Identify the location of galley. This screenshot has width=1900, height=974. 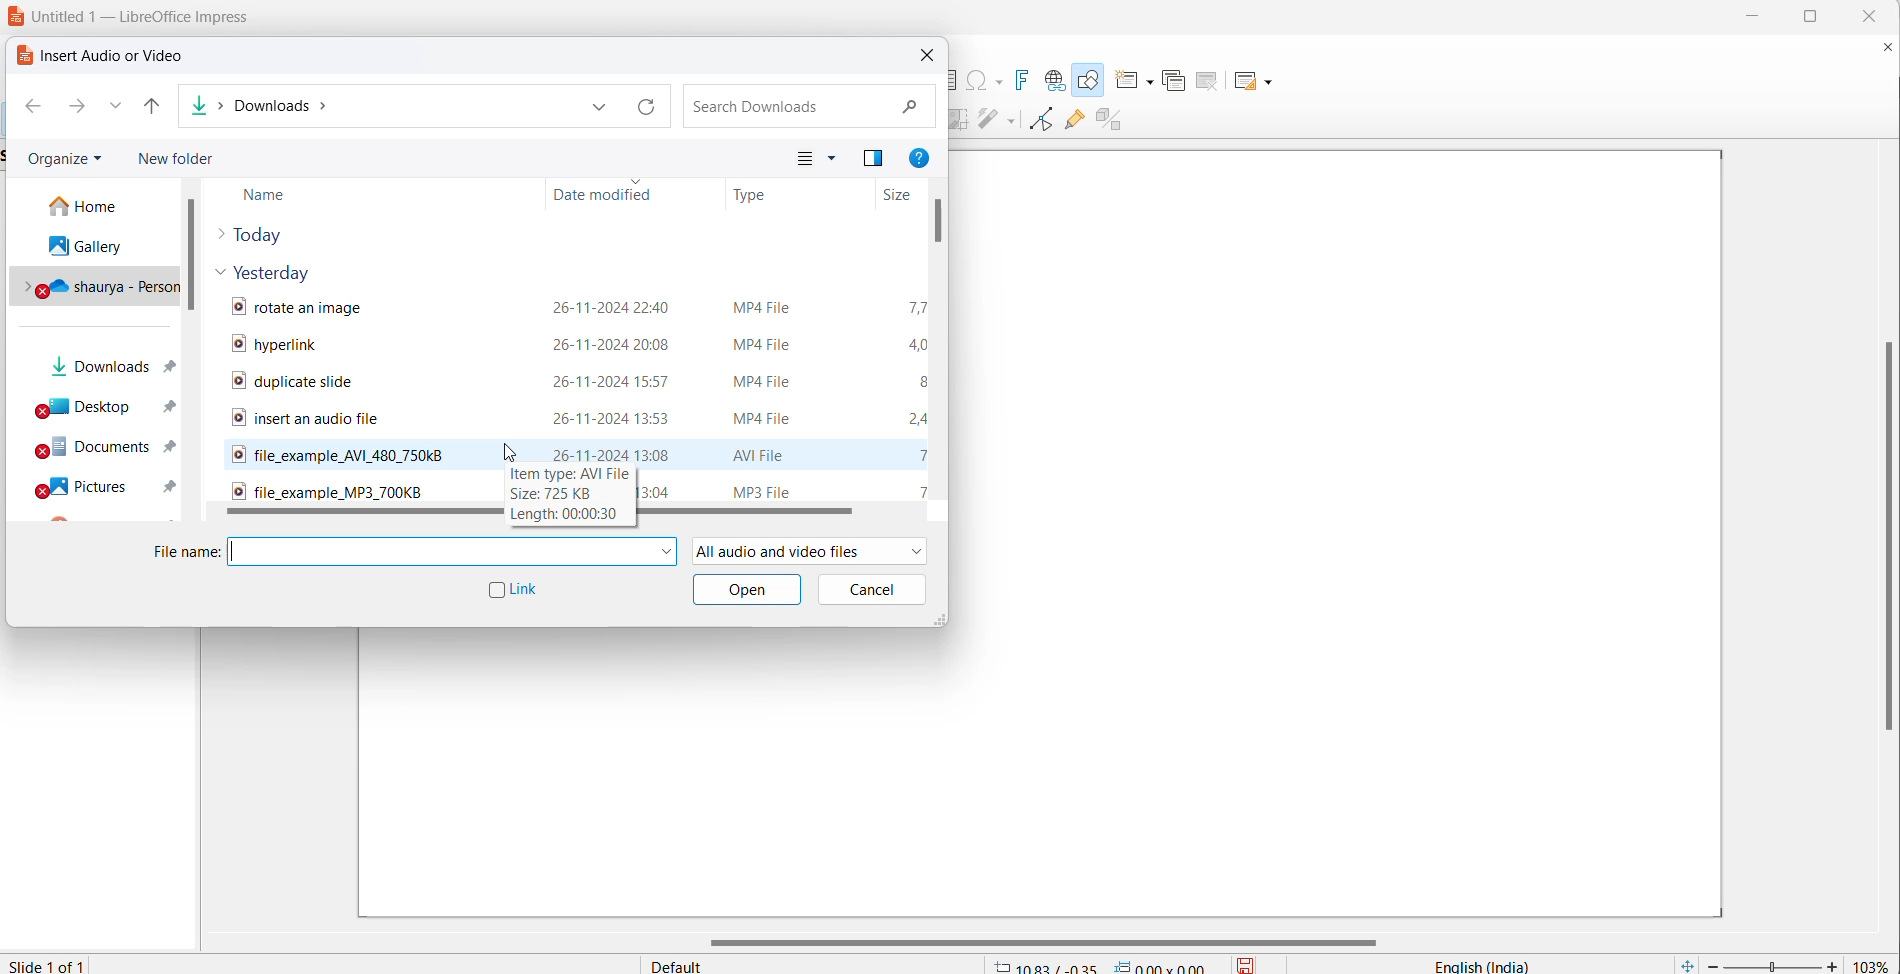
(91, 242).